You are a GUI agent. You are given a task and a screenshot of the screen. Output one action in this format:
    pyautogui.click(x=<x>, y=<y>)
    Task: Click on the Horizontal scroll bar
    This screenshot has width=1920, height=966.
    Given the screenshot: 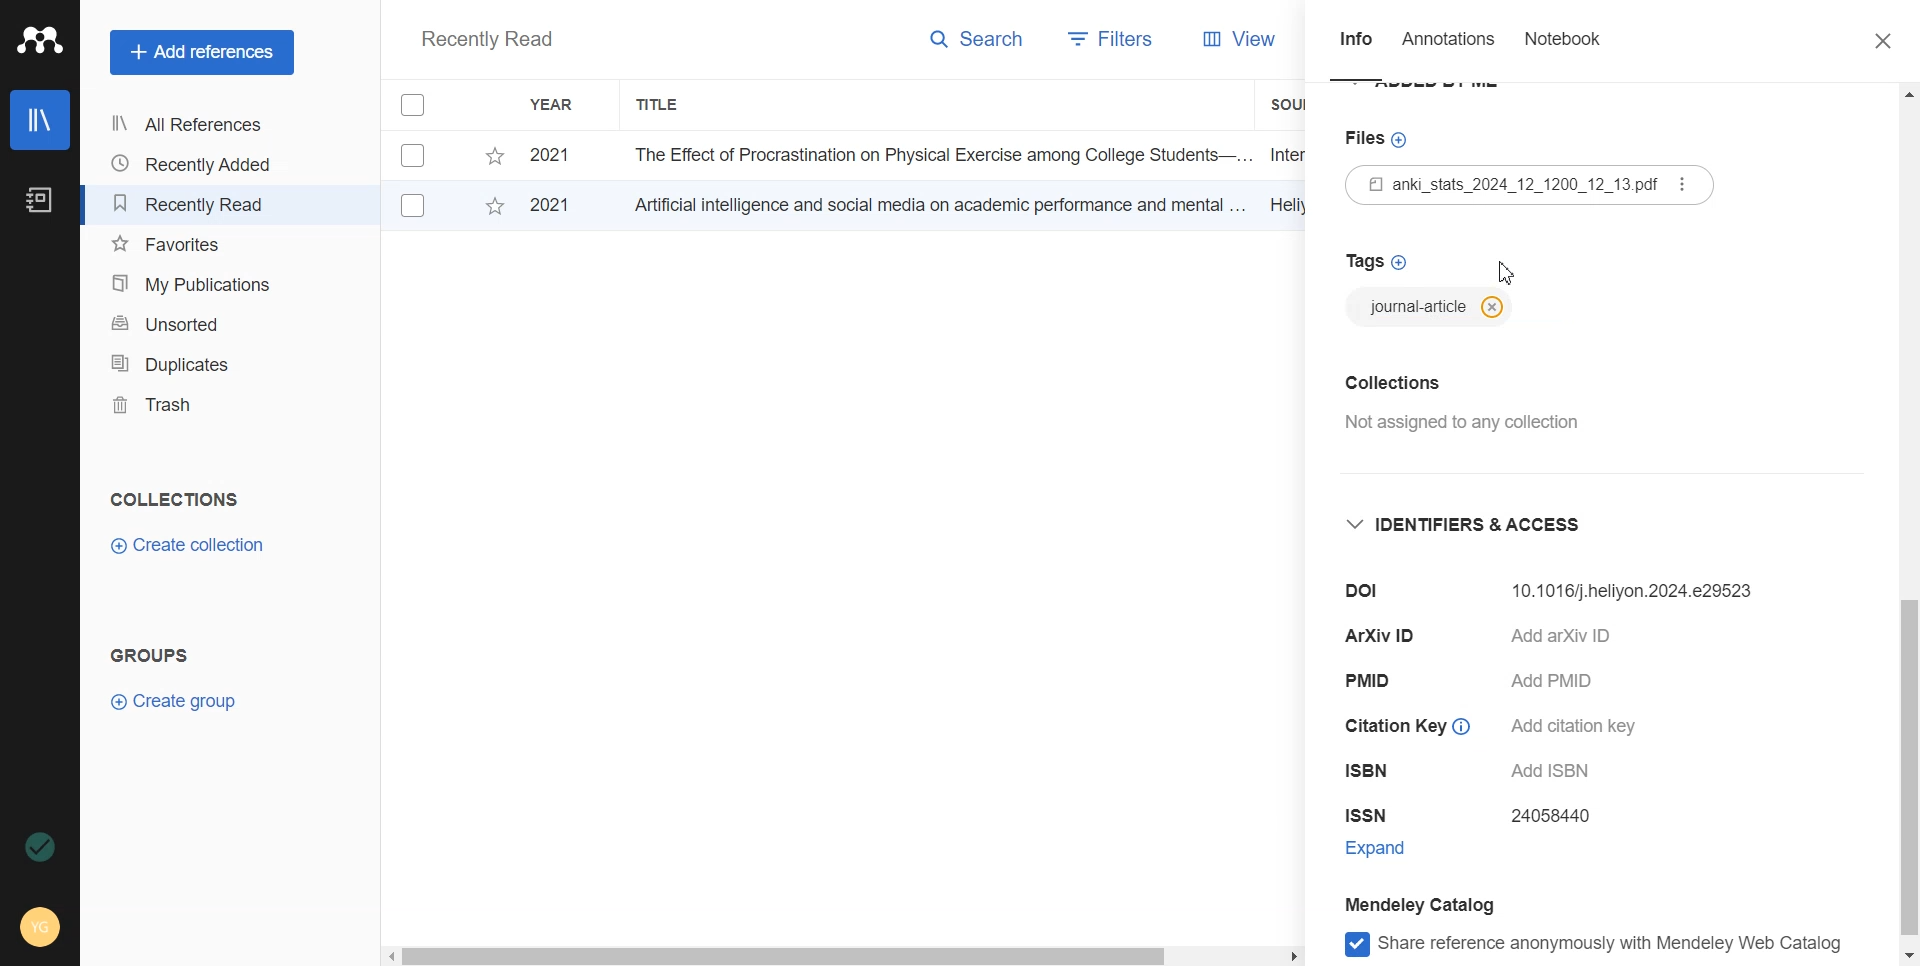 What is the action you would take?
    pyautogui.click(x=843, y=959)
    